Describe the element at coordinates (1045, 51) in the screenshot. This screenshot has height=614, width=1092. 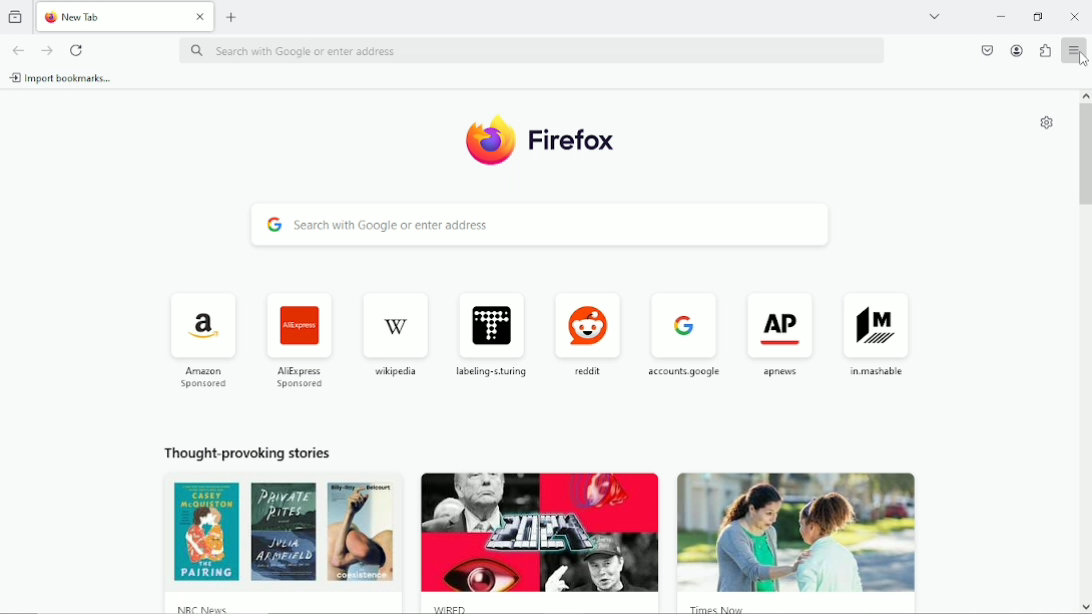
I see `extensions` at that location.